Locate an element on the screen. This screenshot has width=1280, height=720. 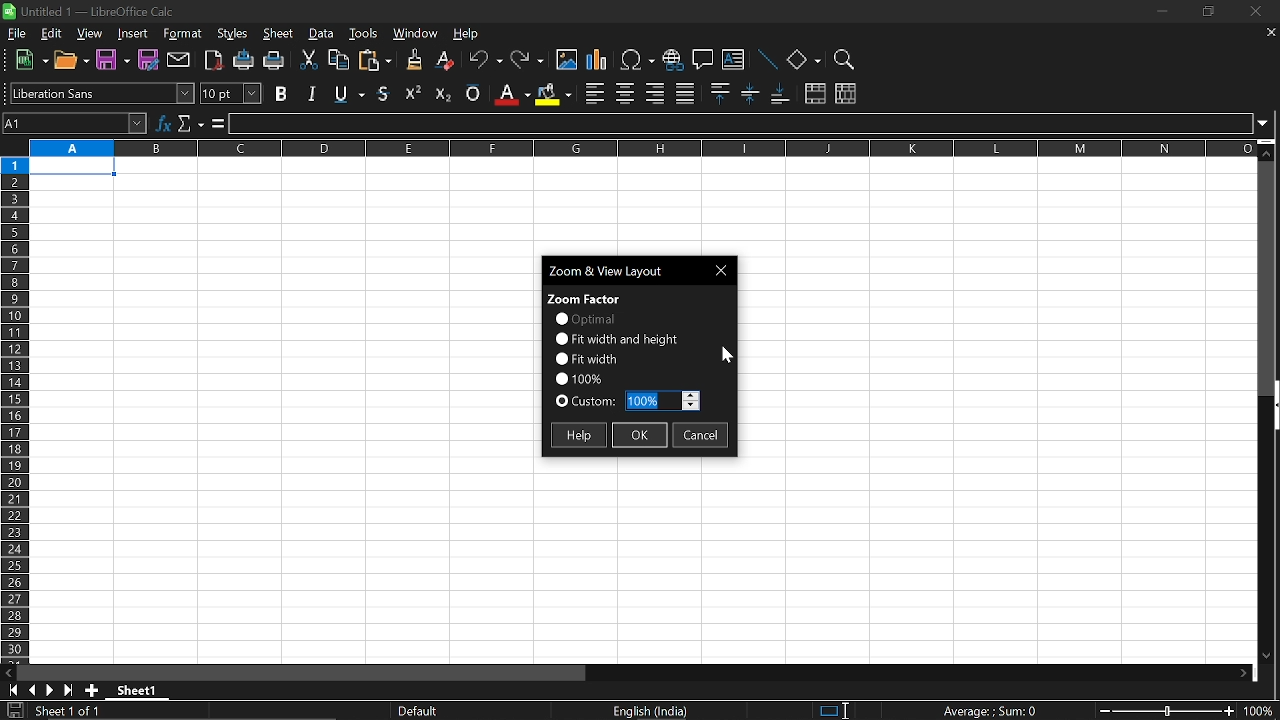
insert hyperlink is located at coordinates (672, 62).